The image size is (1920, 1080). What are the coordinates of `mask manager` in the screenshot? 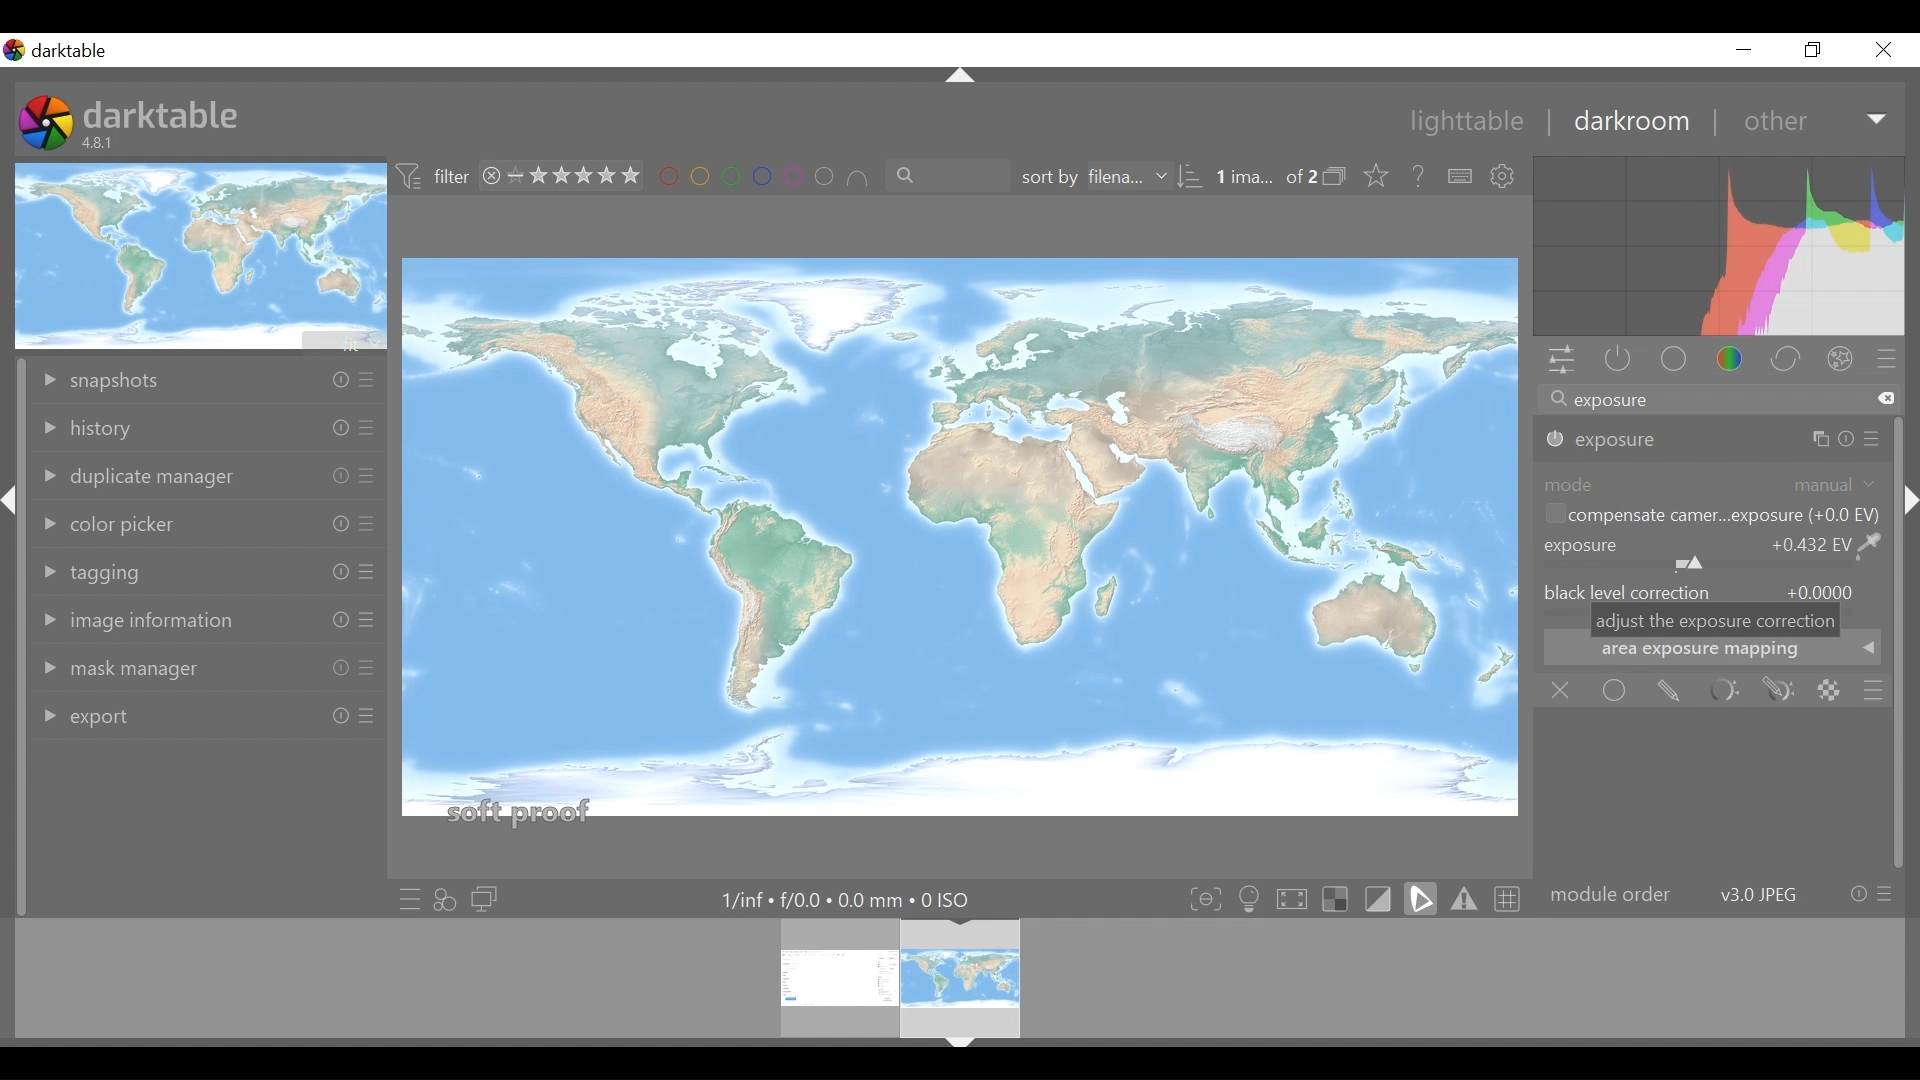 It's located at (129, 669).